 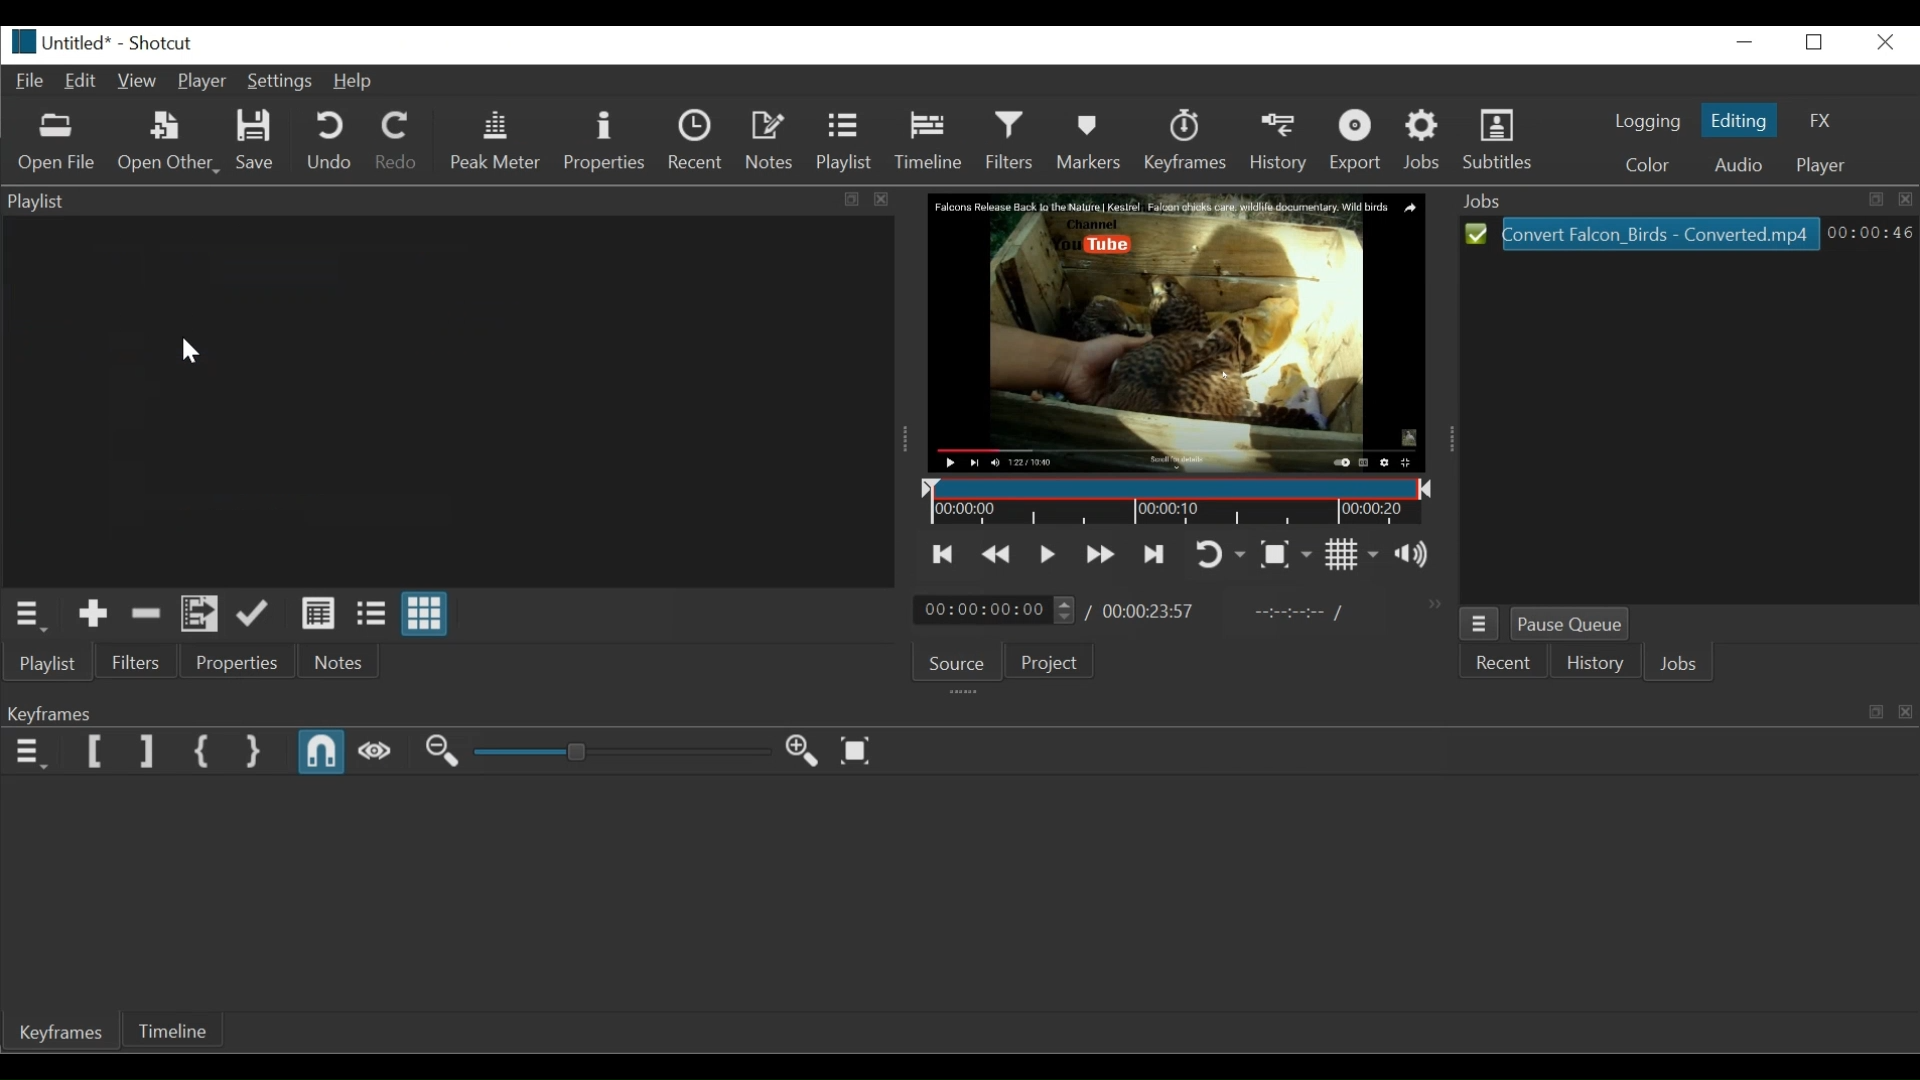 I want to click on View, so click(x=137, y=79).